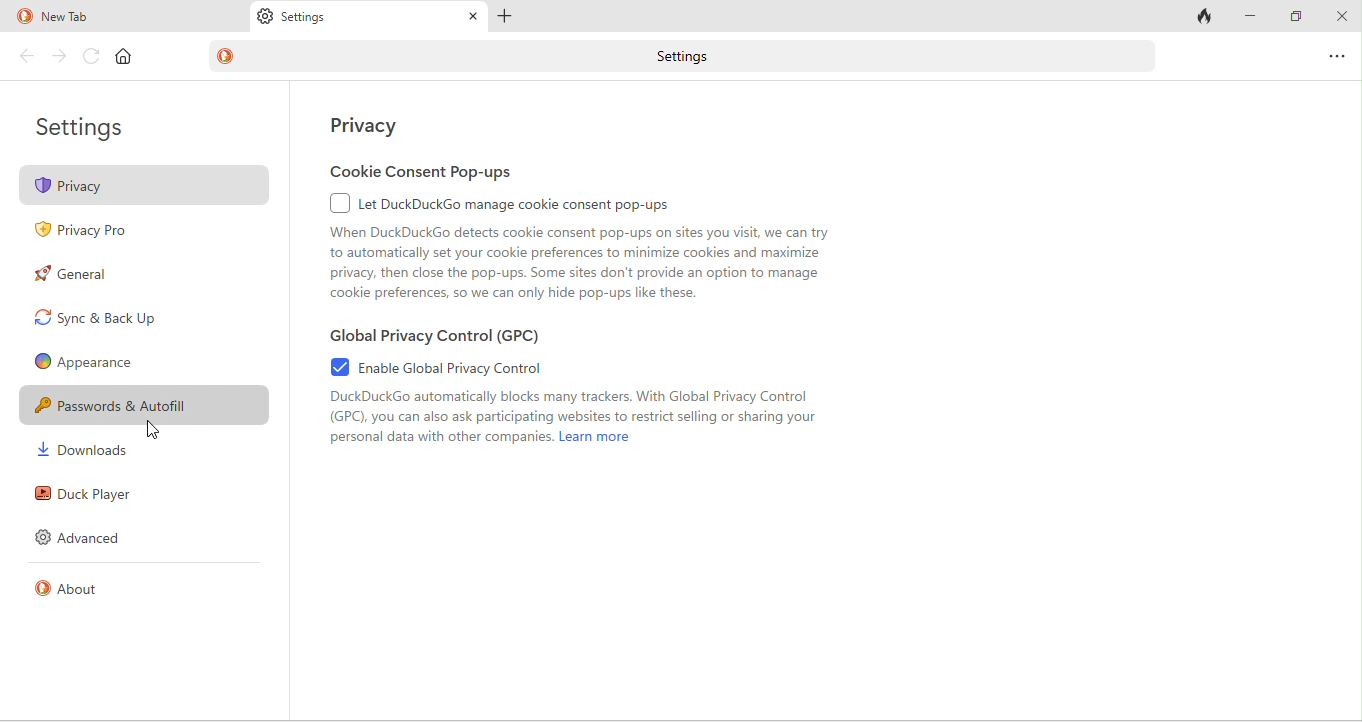  I want to click on let duck duck go manage cookie consent pop ups, so click(504, 204).